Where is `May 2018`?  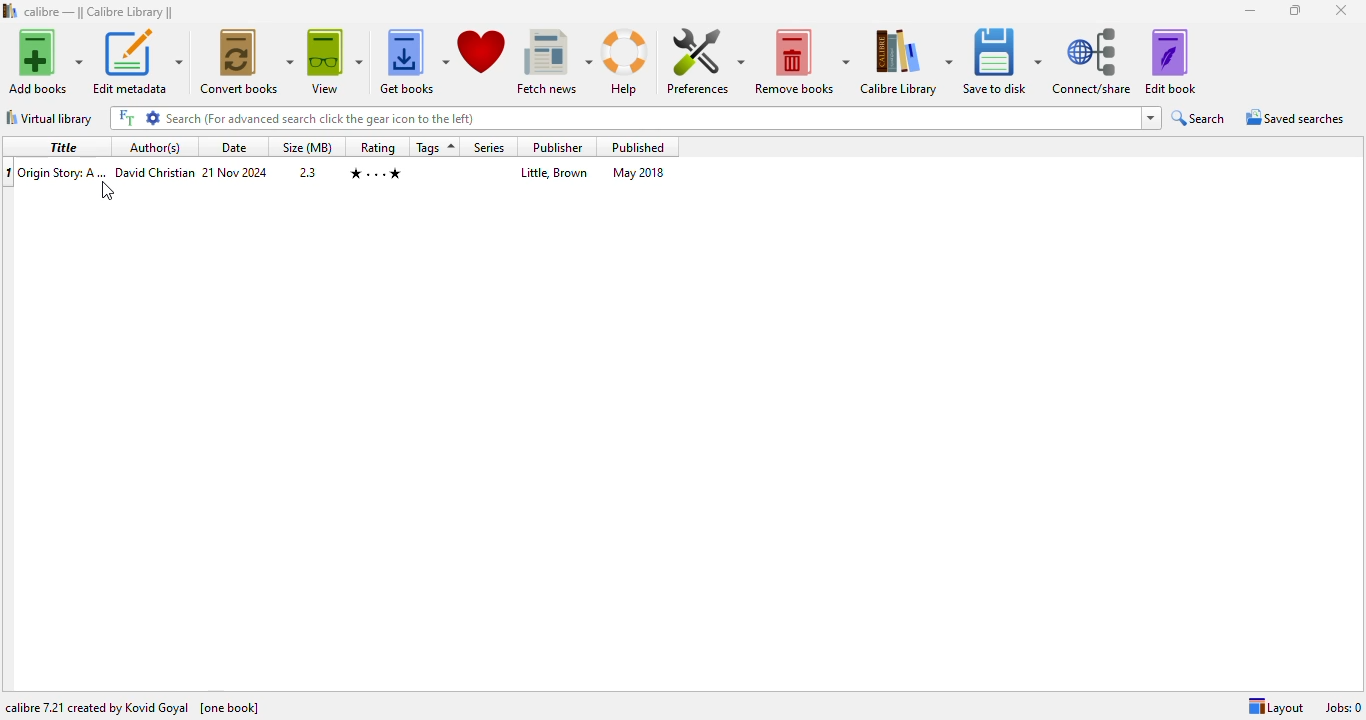 May 2018 is located at coordinates (639, 172).